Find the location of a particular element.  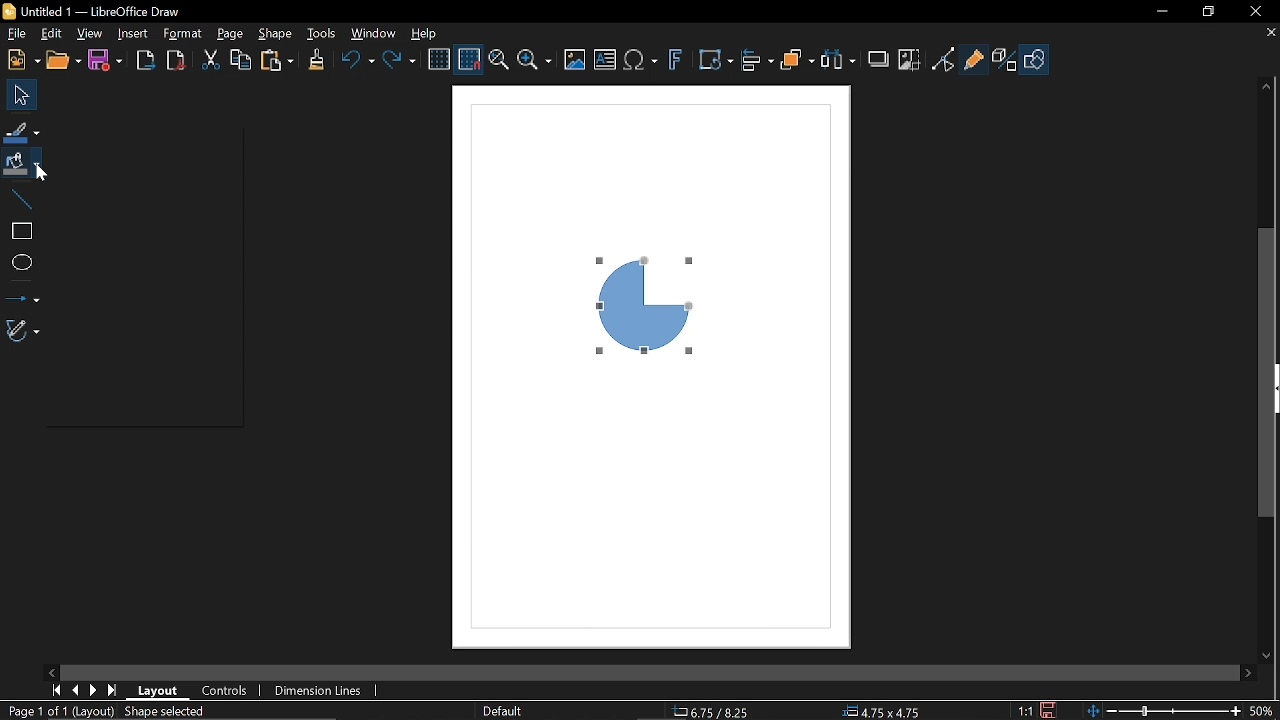

Align is located at coordinates (756, 62).